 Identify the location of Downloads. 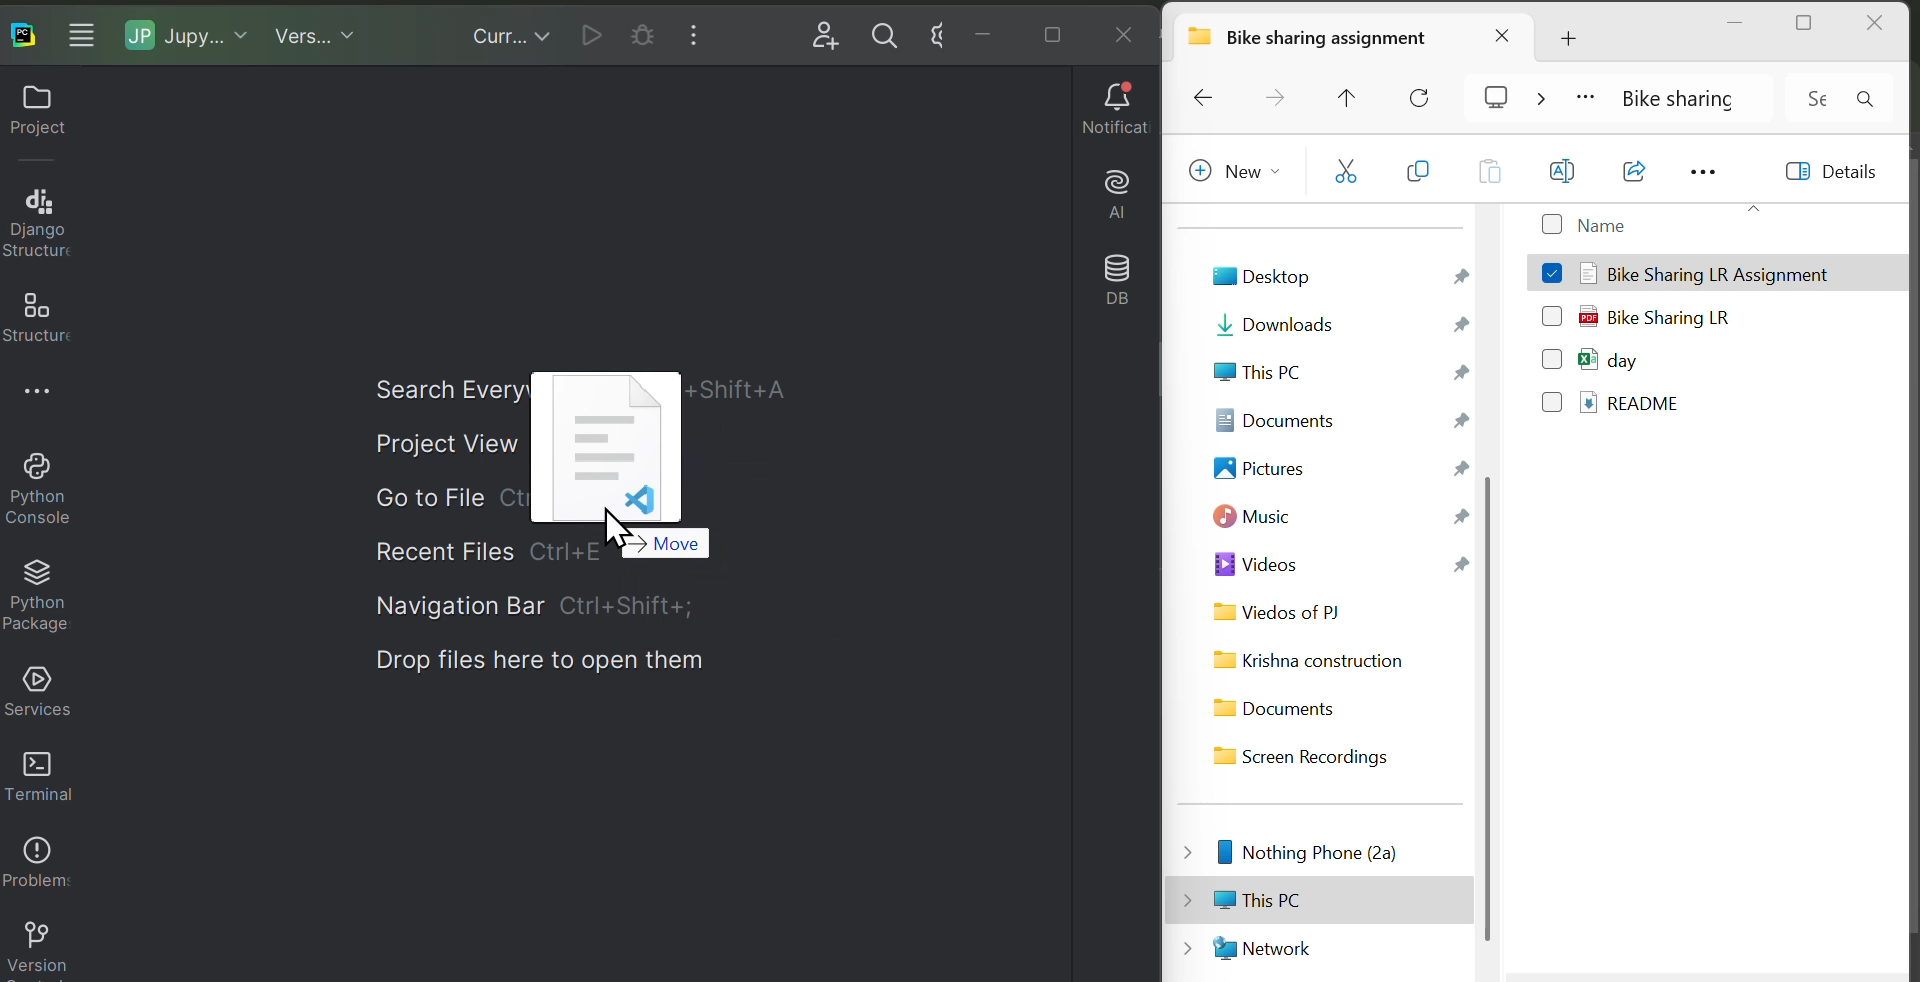
(1335, 331).